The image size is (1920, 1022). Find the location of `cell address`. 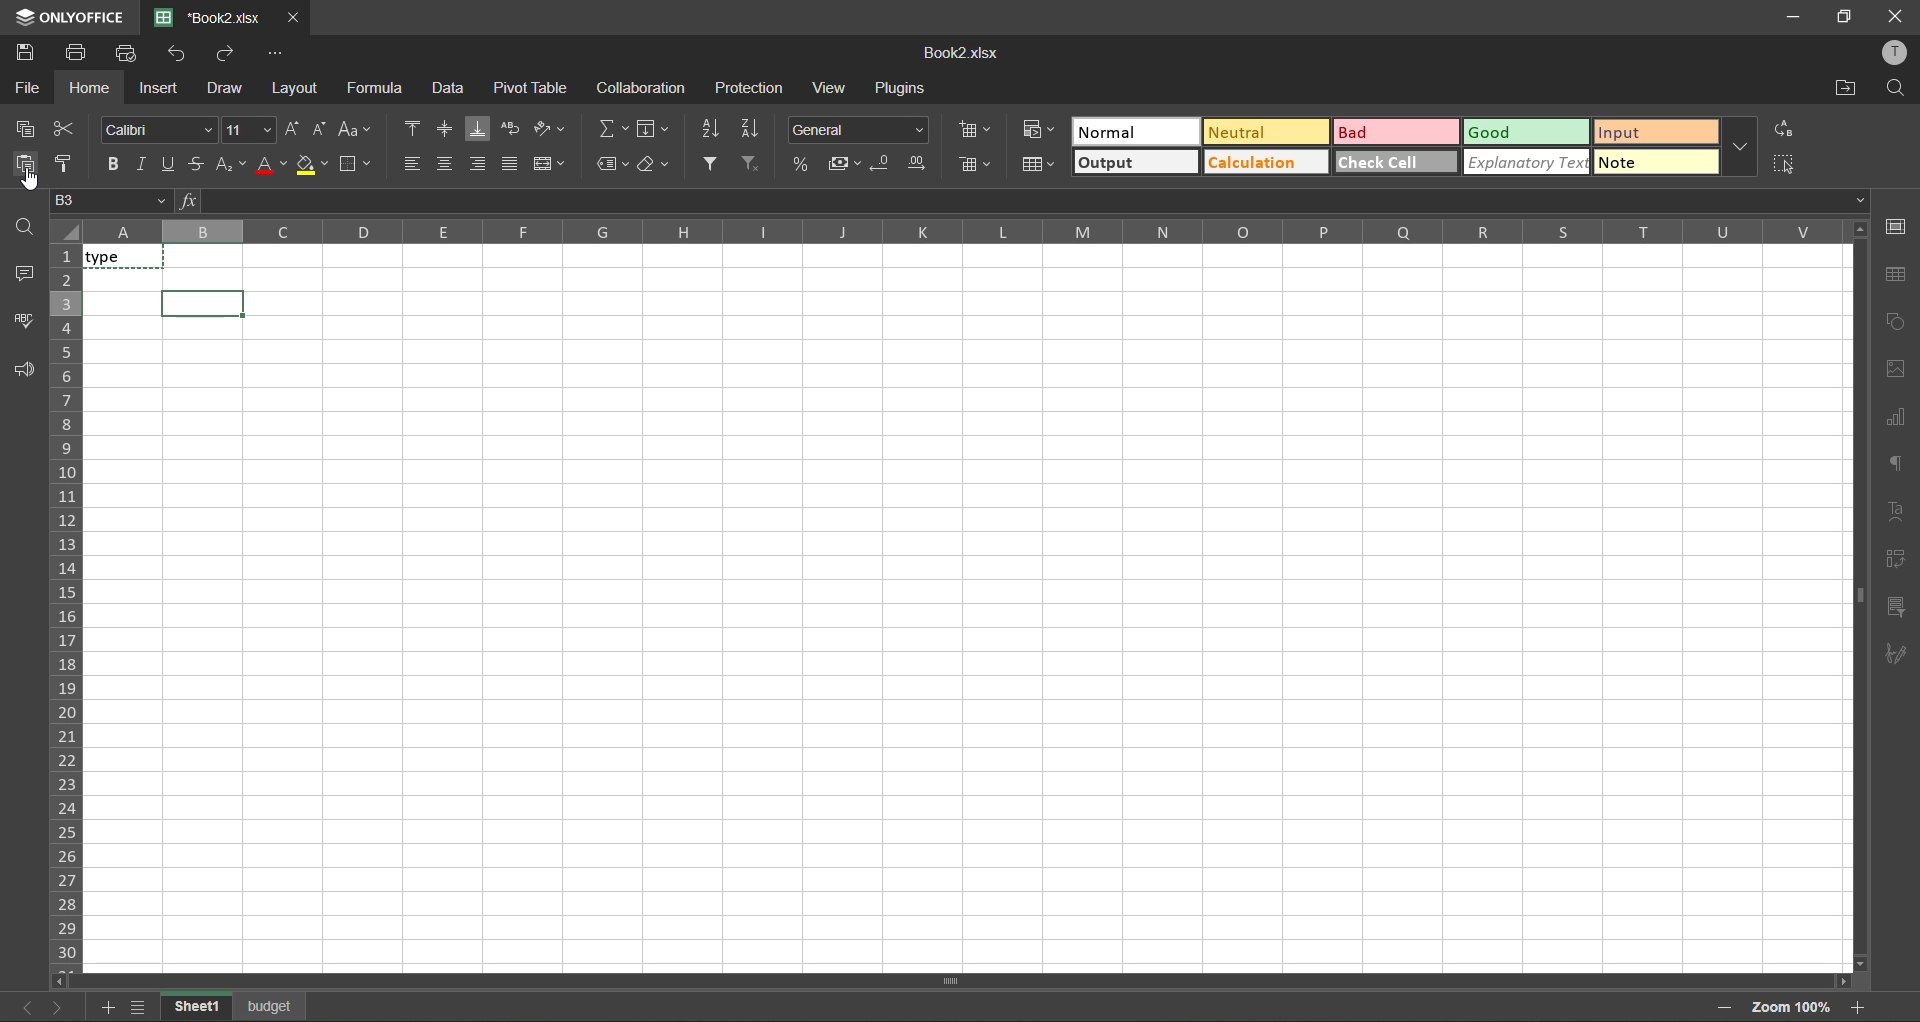

cell address is located at coordinates (113, 202).